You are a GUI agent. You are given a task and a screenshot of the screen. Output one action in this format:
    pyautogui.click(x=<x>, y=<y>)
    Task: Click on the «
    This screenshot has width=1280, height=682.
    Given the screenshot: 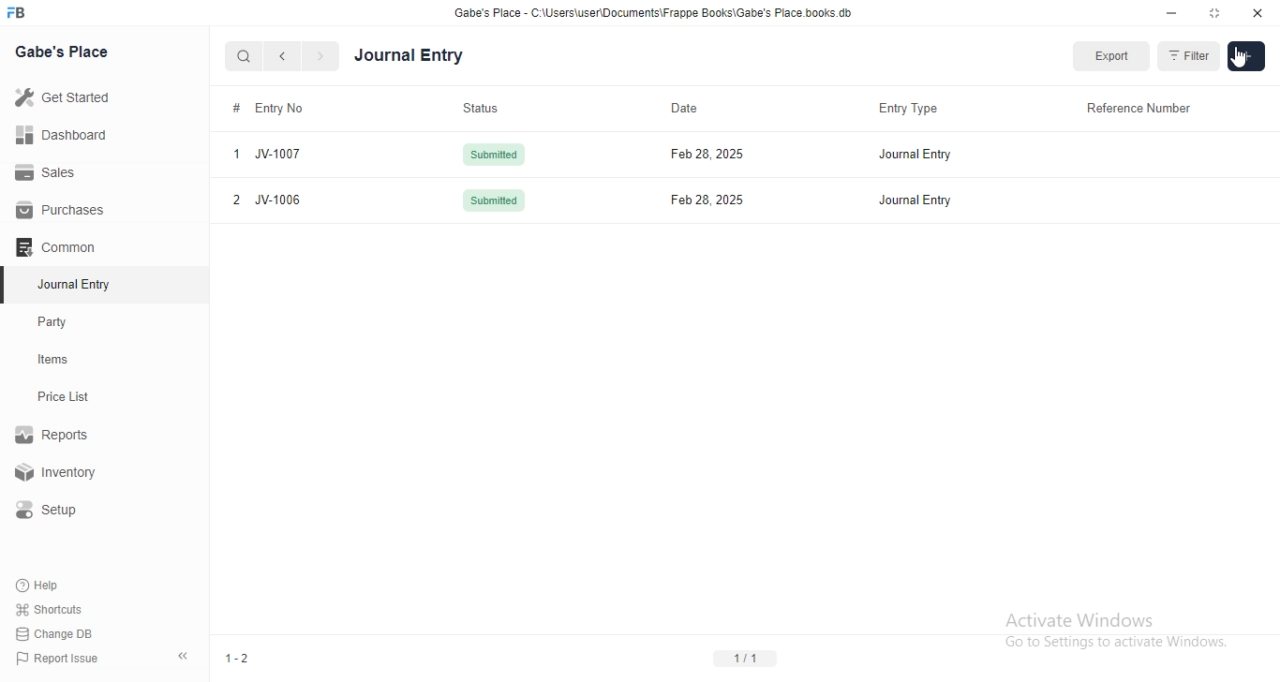 What is the action you would take?
    pyautogui.click(x=185, y=657)
    